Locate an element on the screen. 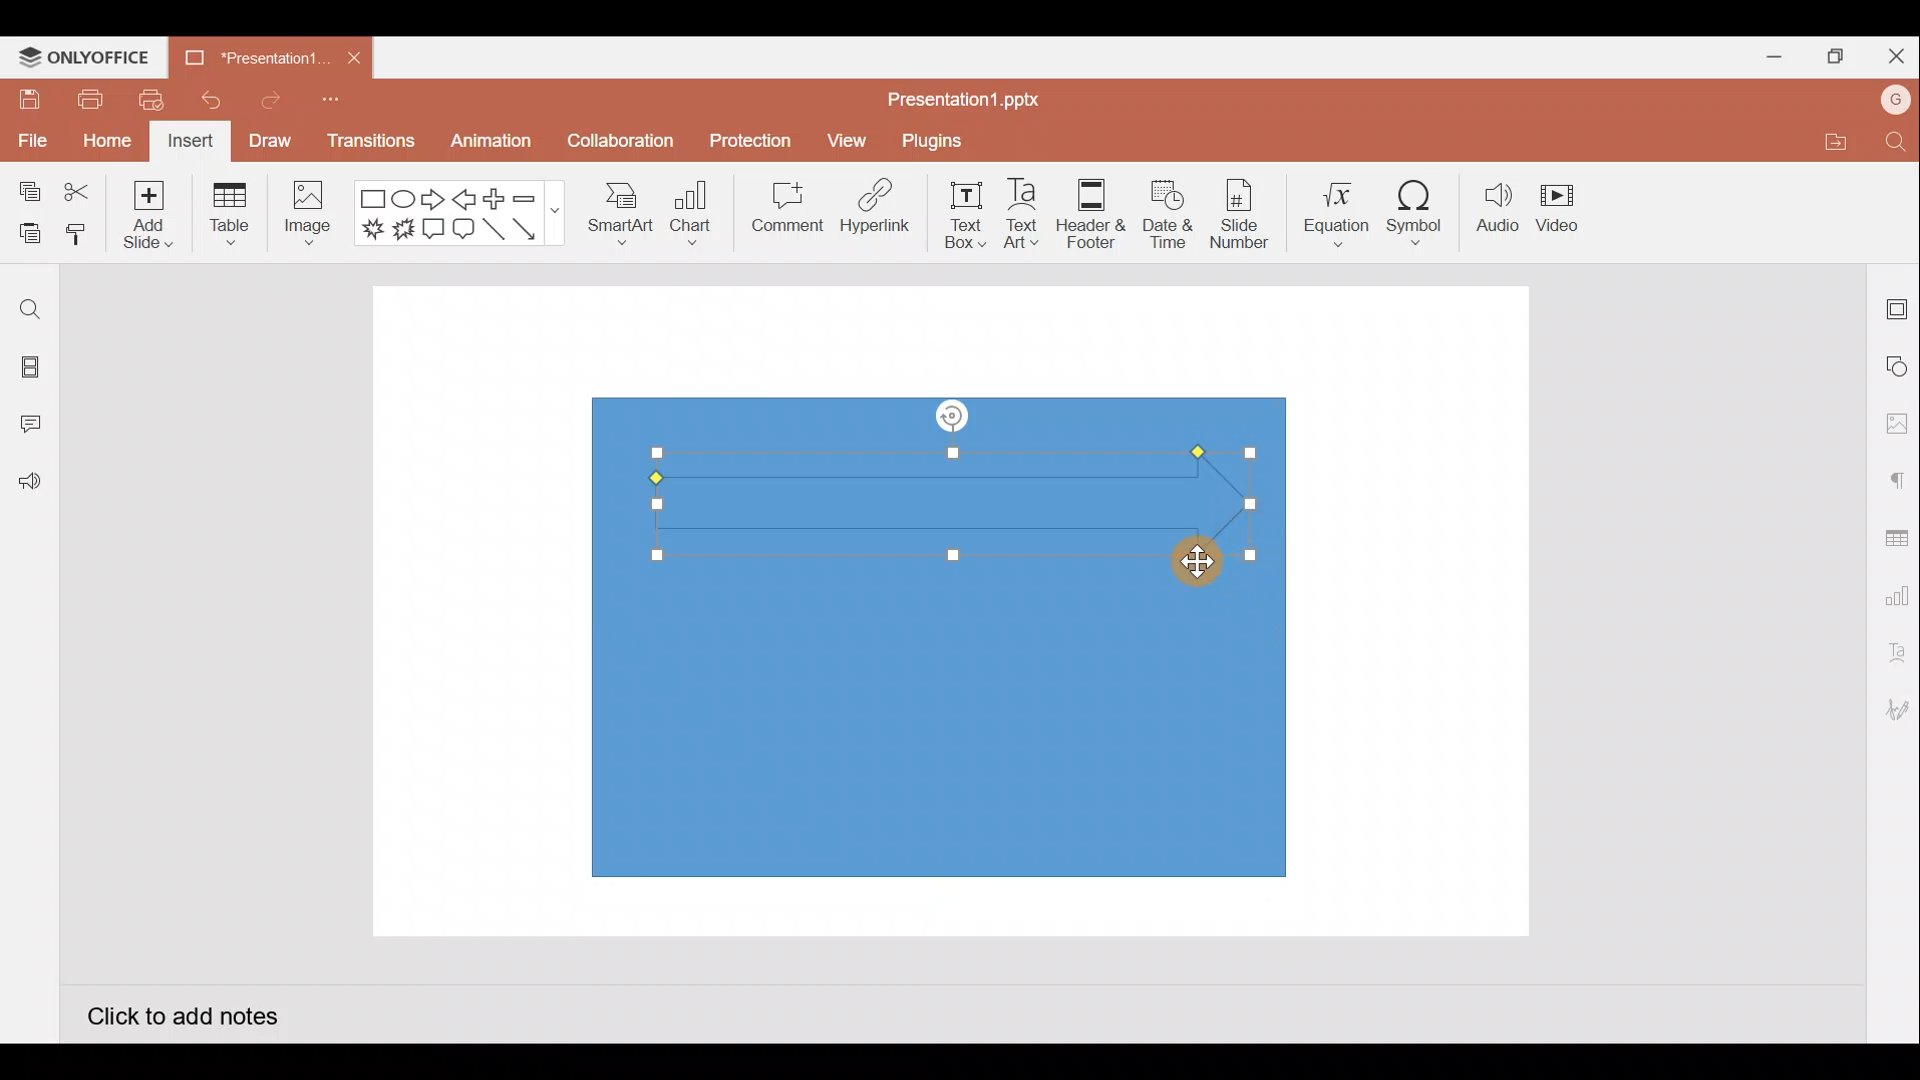 Image resolution: width=1920 pixels, height=1080 pixels. Signature settings is located at coordinates (1894, 712).